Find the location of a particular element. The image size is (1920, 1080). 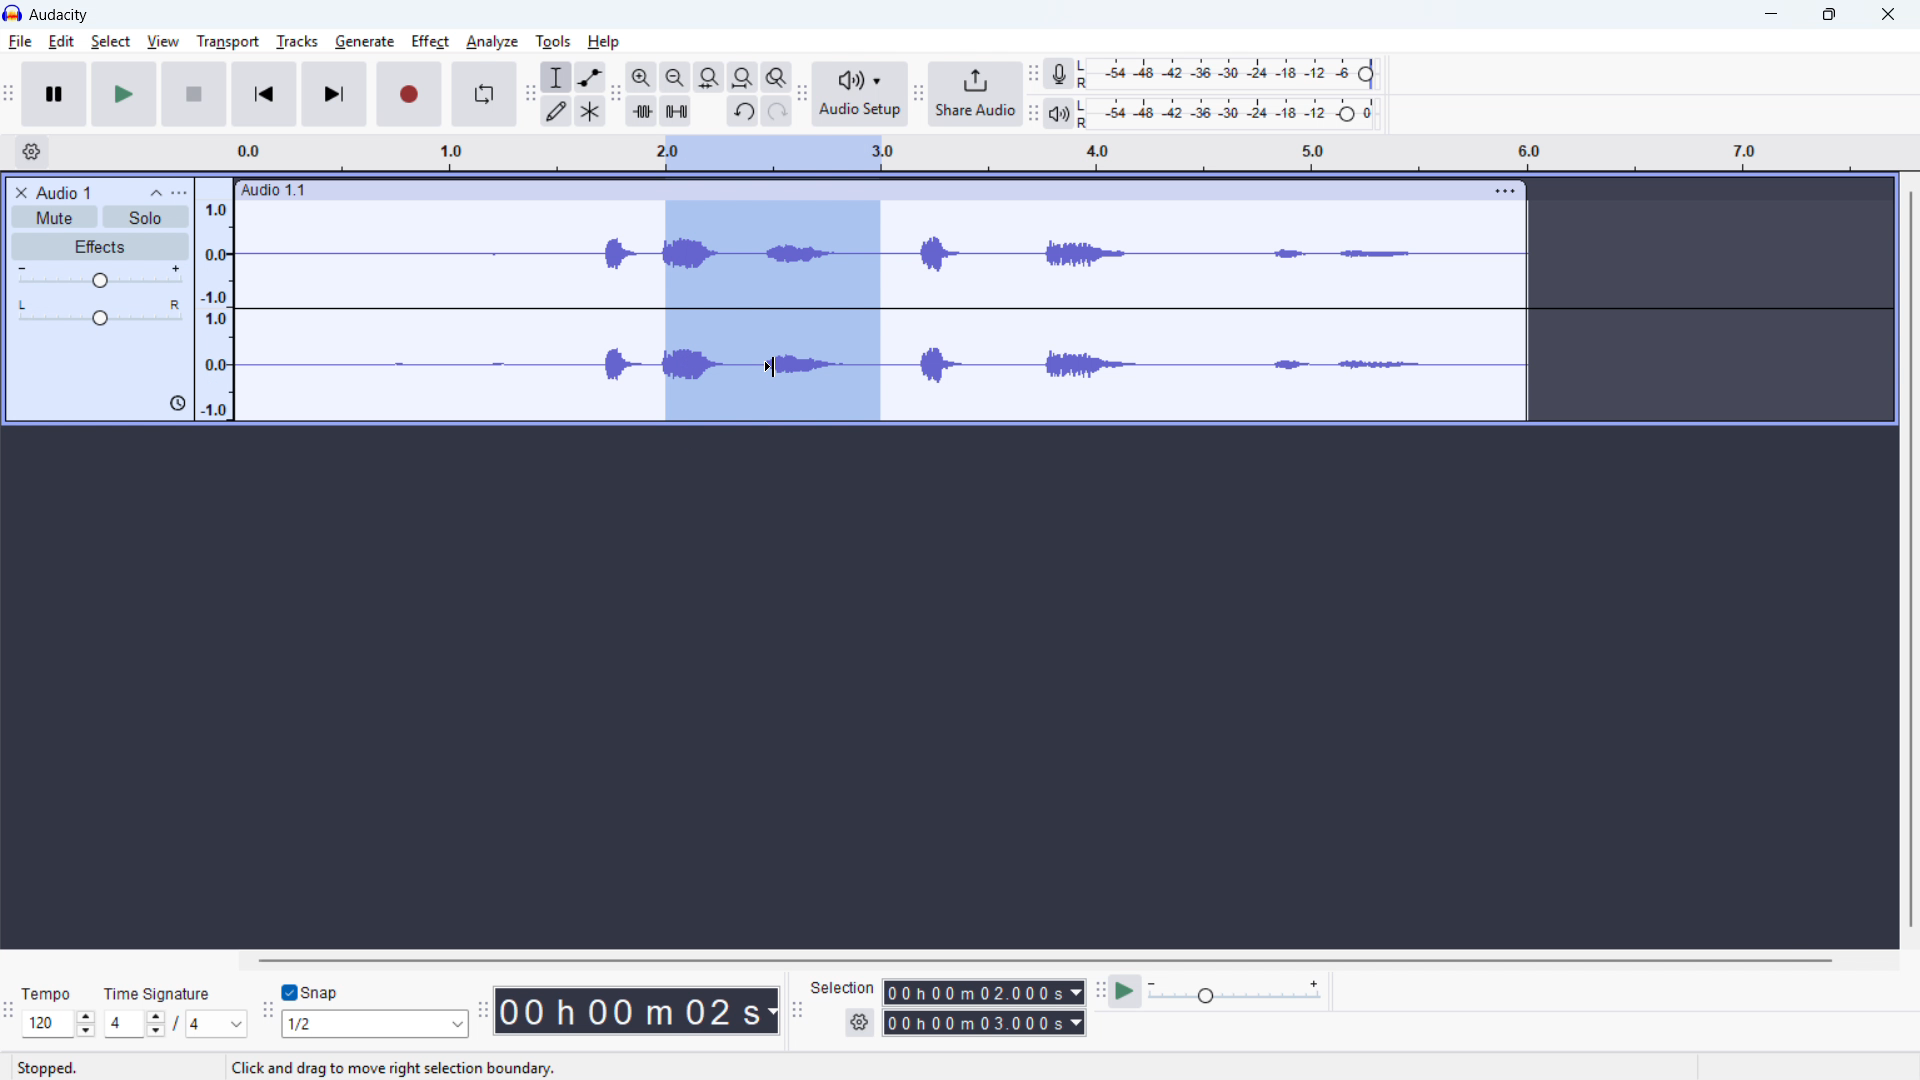

Cursor is located at coordinates (771, 368).